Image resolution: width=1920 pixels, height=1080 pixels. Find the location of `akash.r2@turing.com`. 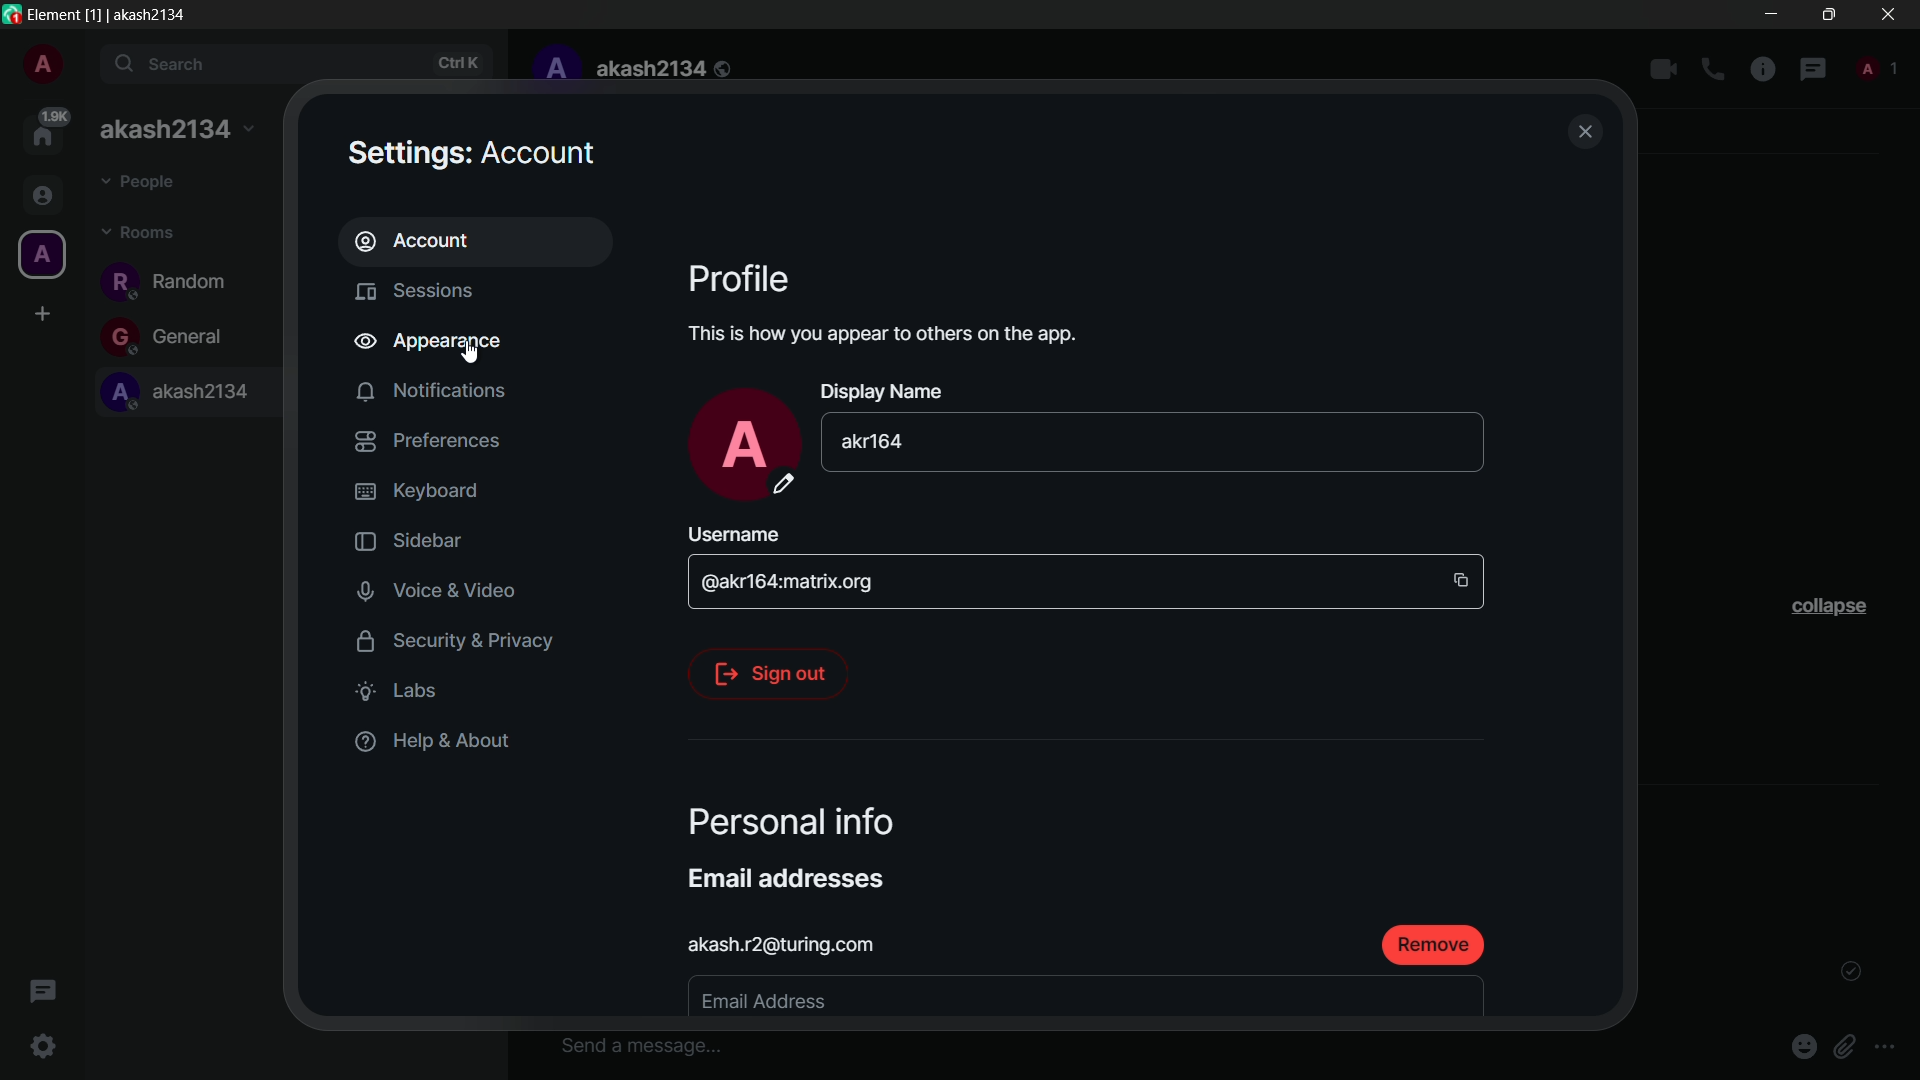

akash.r2@turing.com is located at coordinates (781, 943).